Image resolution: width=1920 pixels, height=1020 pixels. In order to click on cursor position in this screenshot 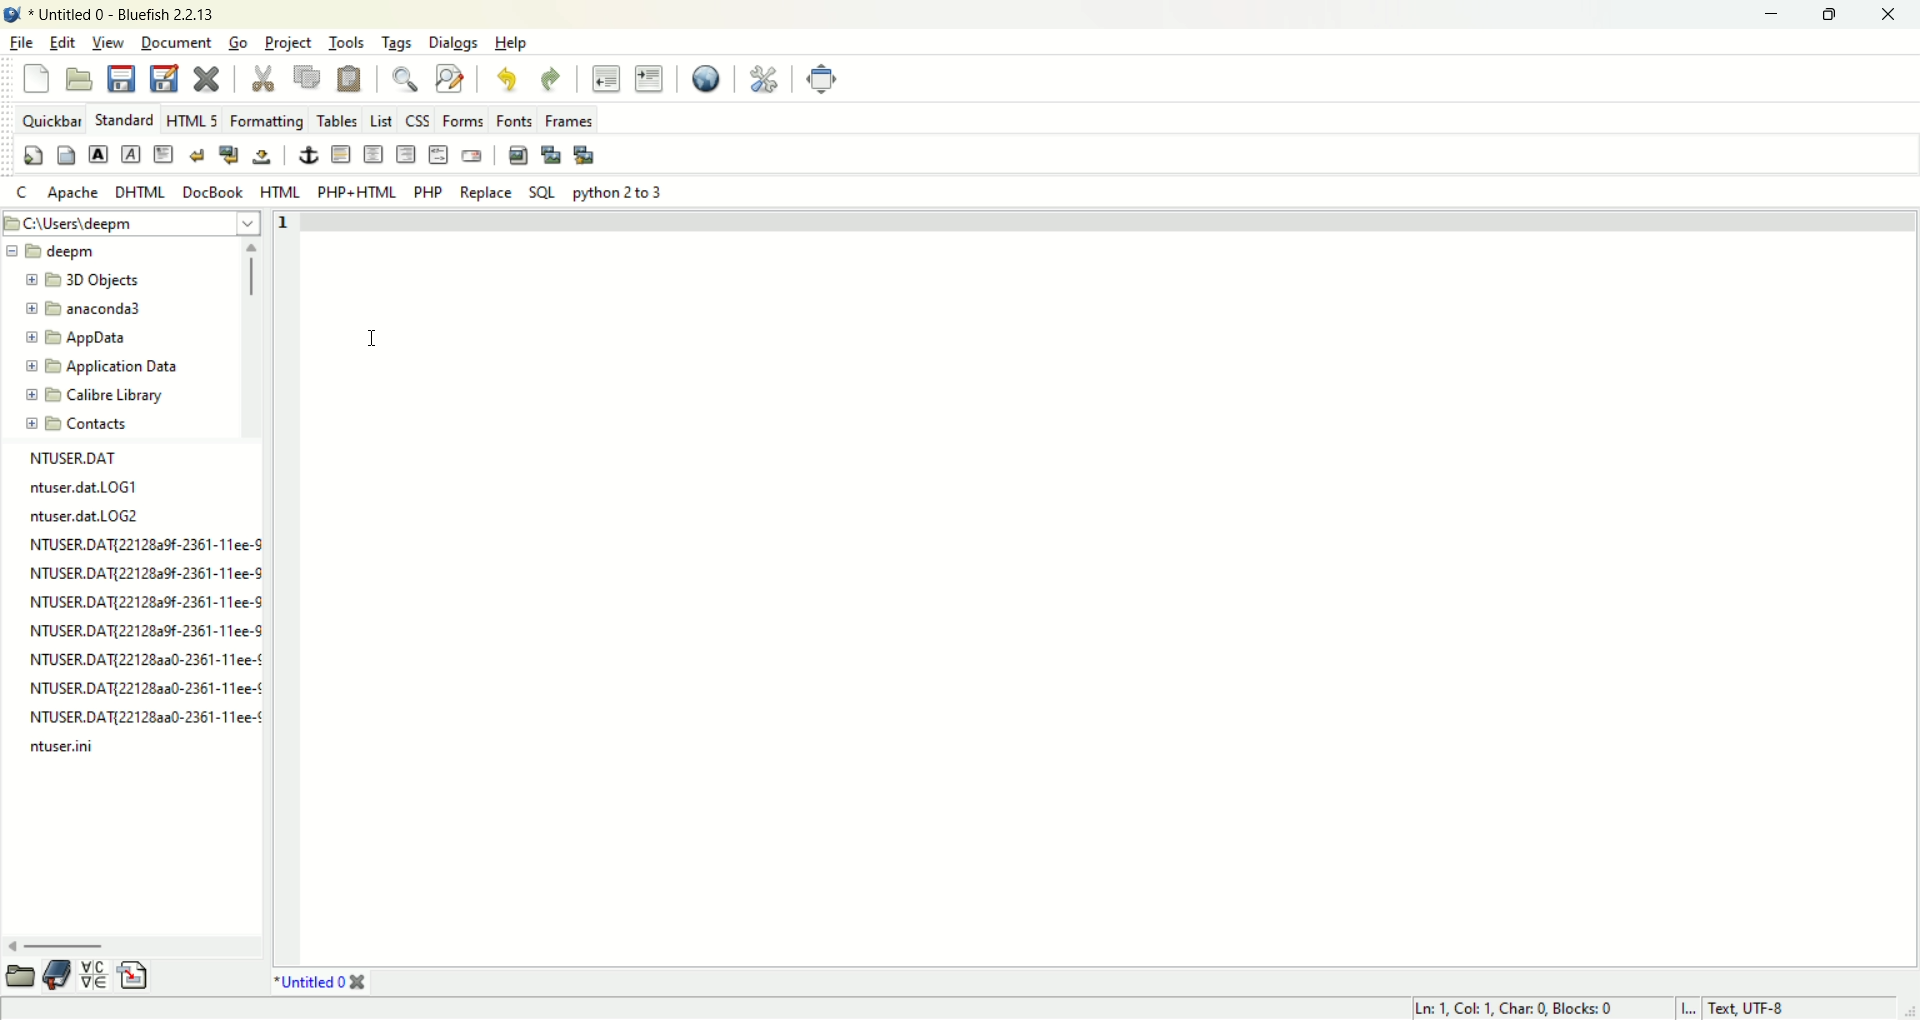, I will do `click(1540, 1008)`.